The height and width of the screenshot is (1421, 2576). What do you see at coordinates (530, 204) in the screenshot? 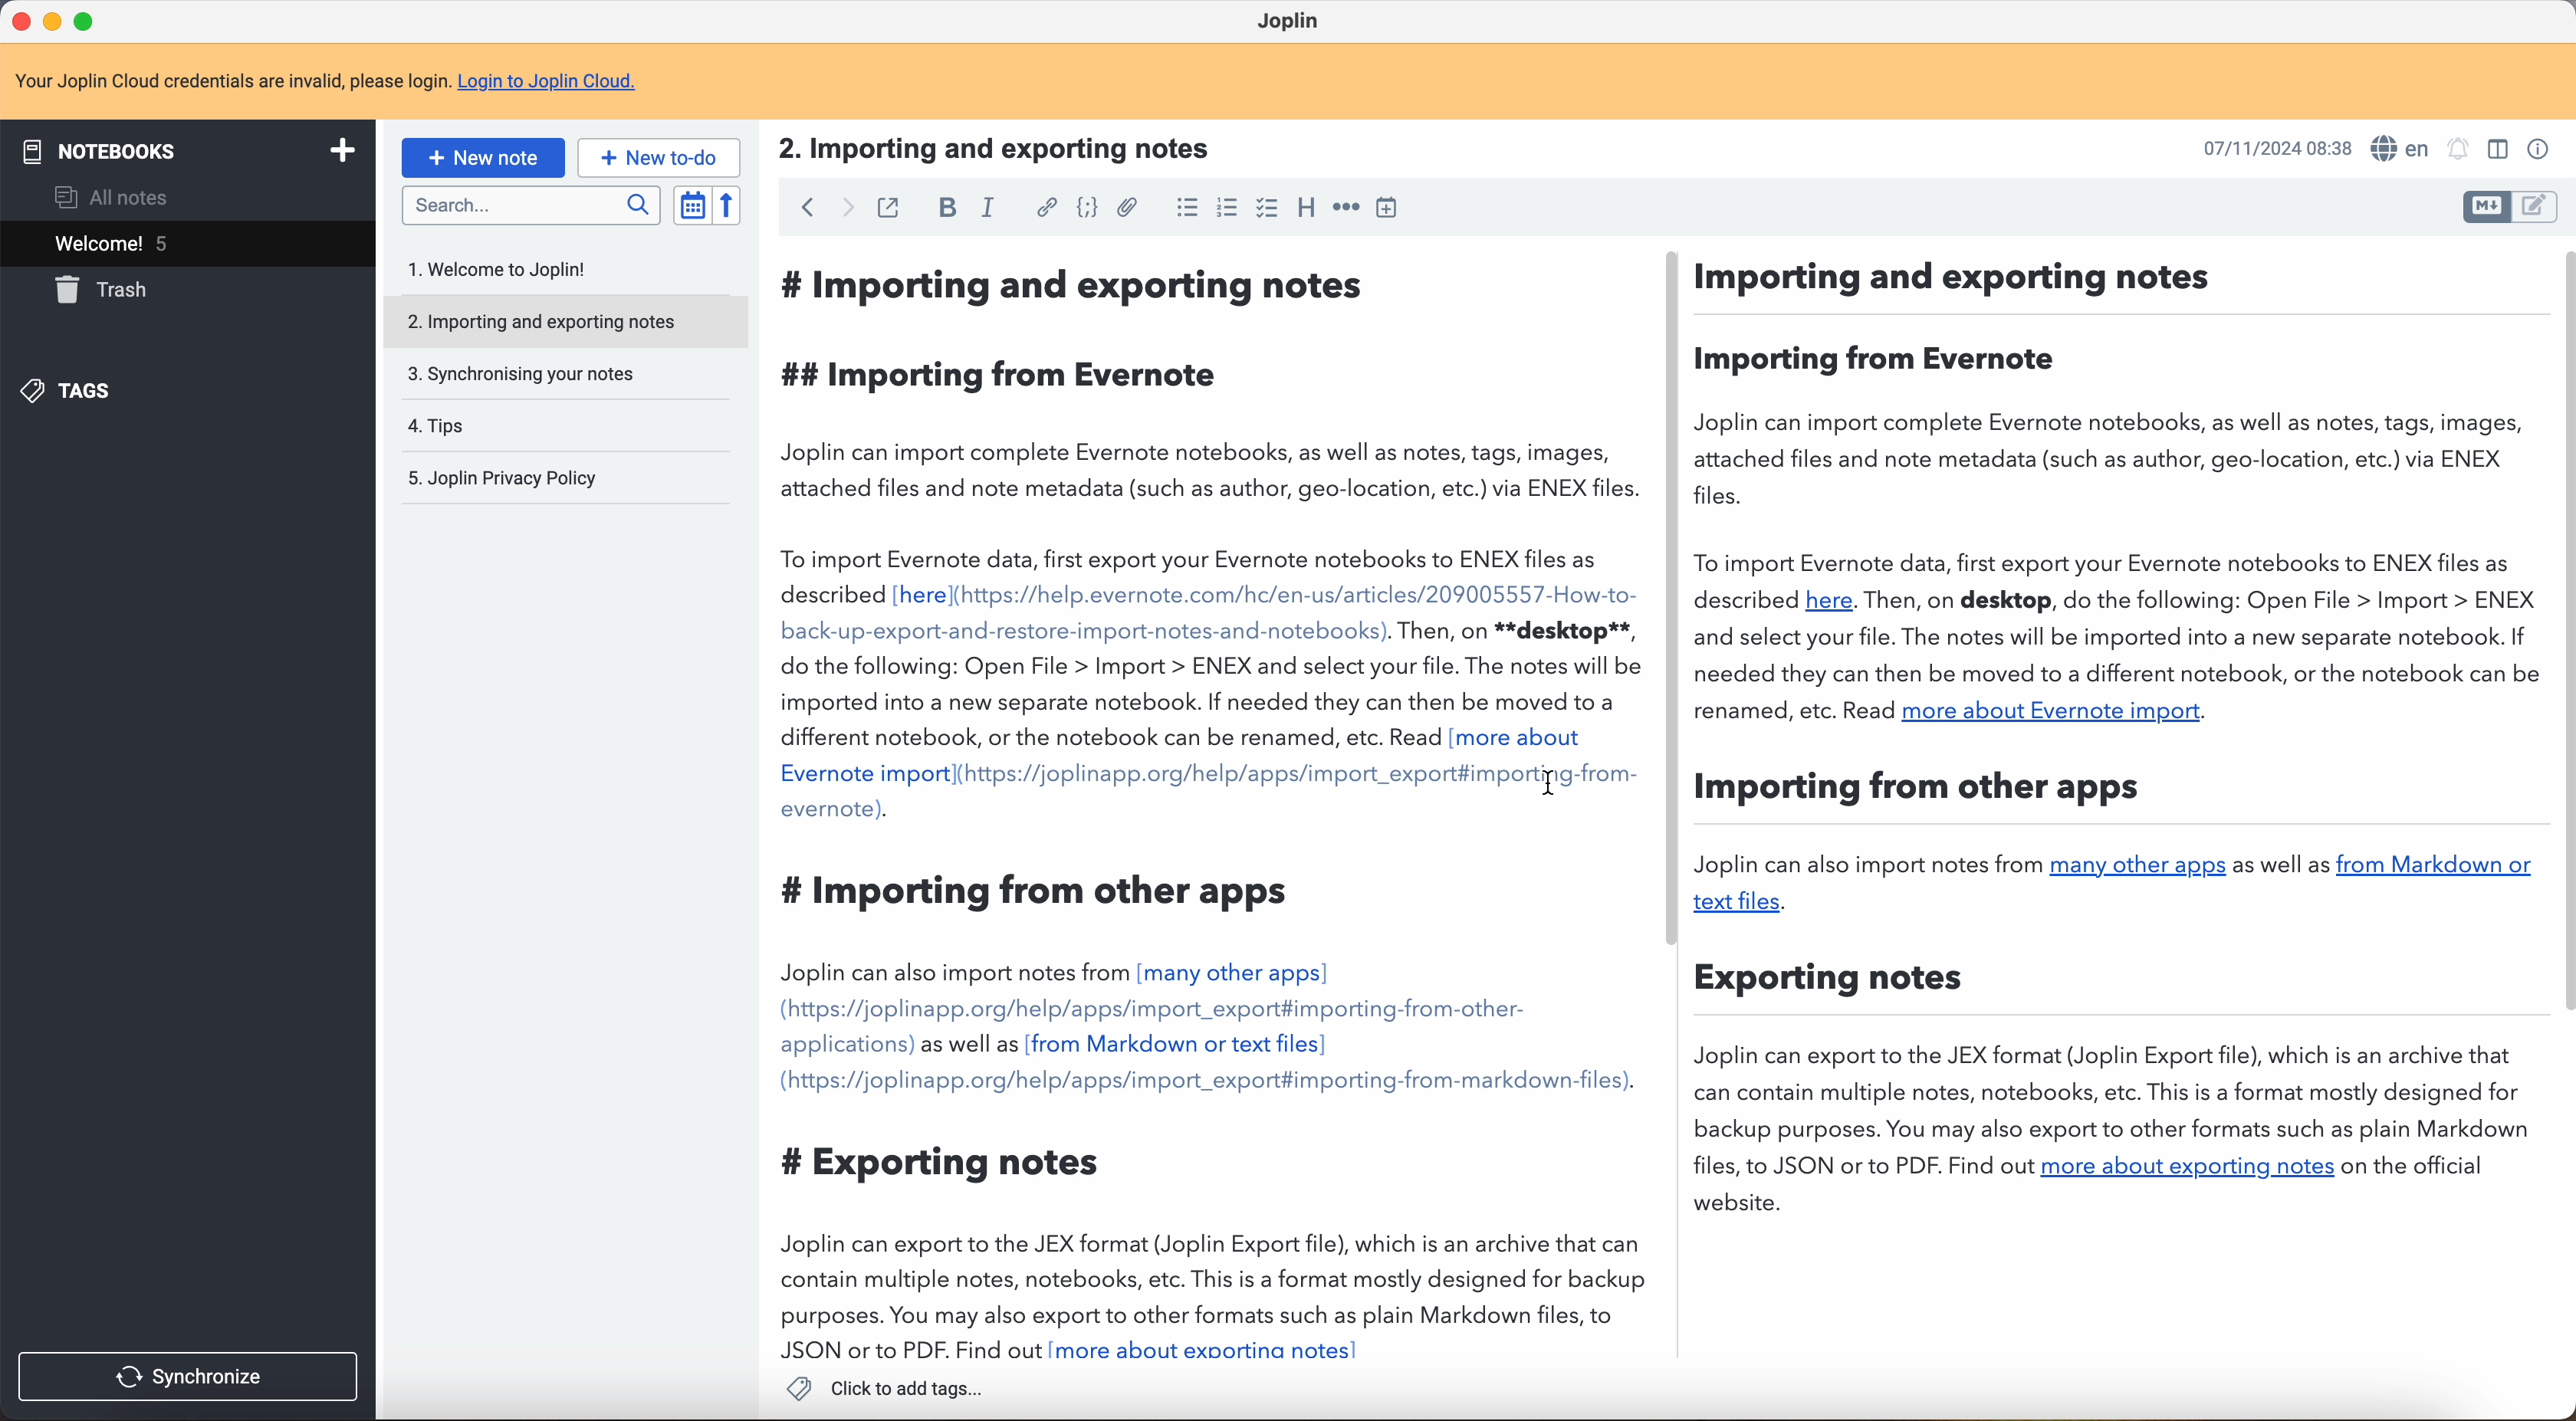
I see `search bar` at bounding box center [530, 204].